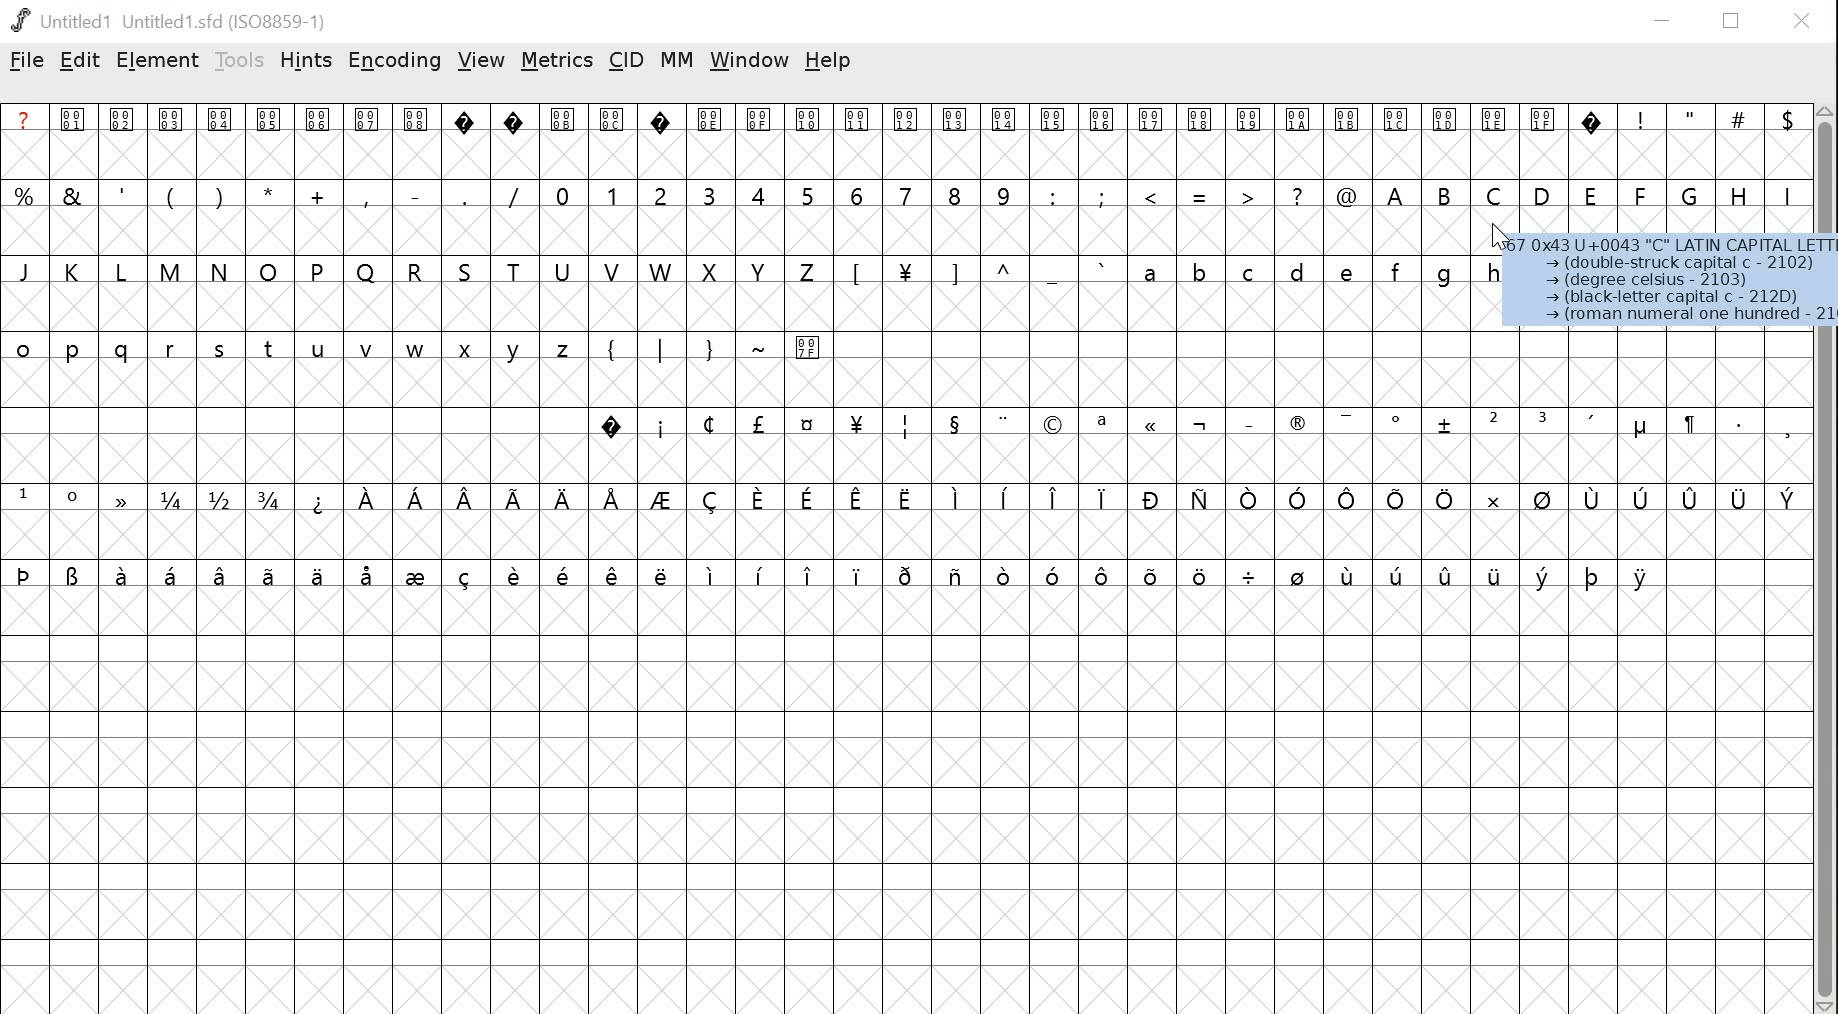  What do you see at coordinates (26, 60) in the screenshot?
I see `file` at bounding box center [26, 60].